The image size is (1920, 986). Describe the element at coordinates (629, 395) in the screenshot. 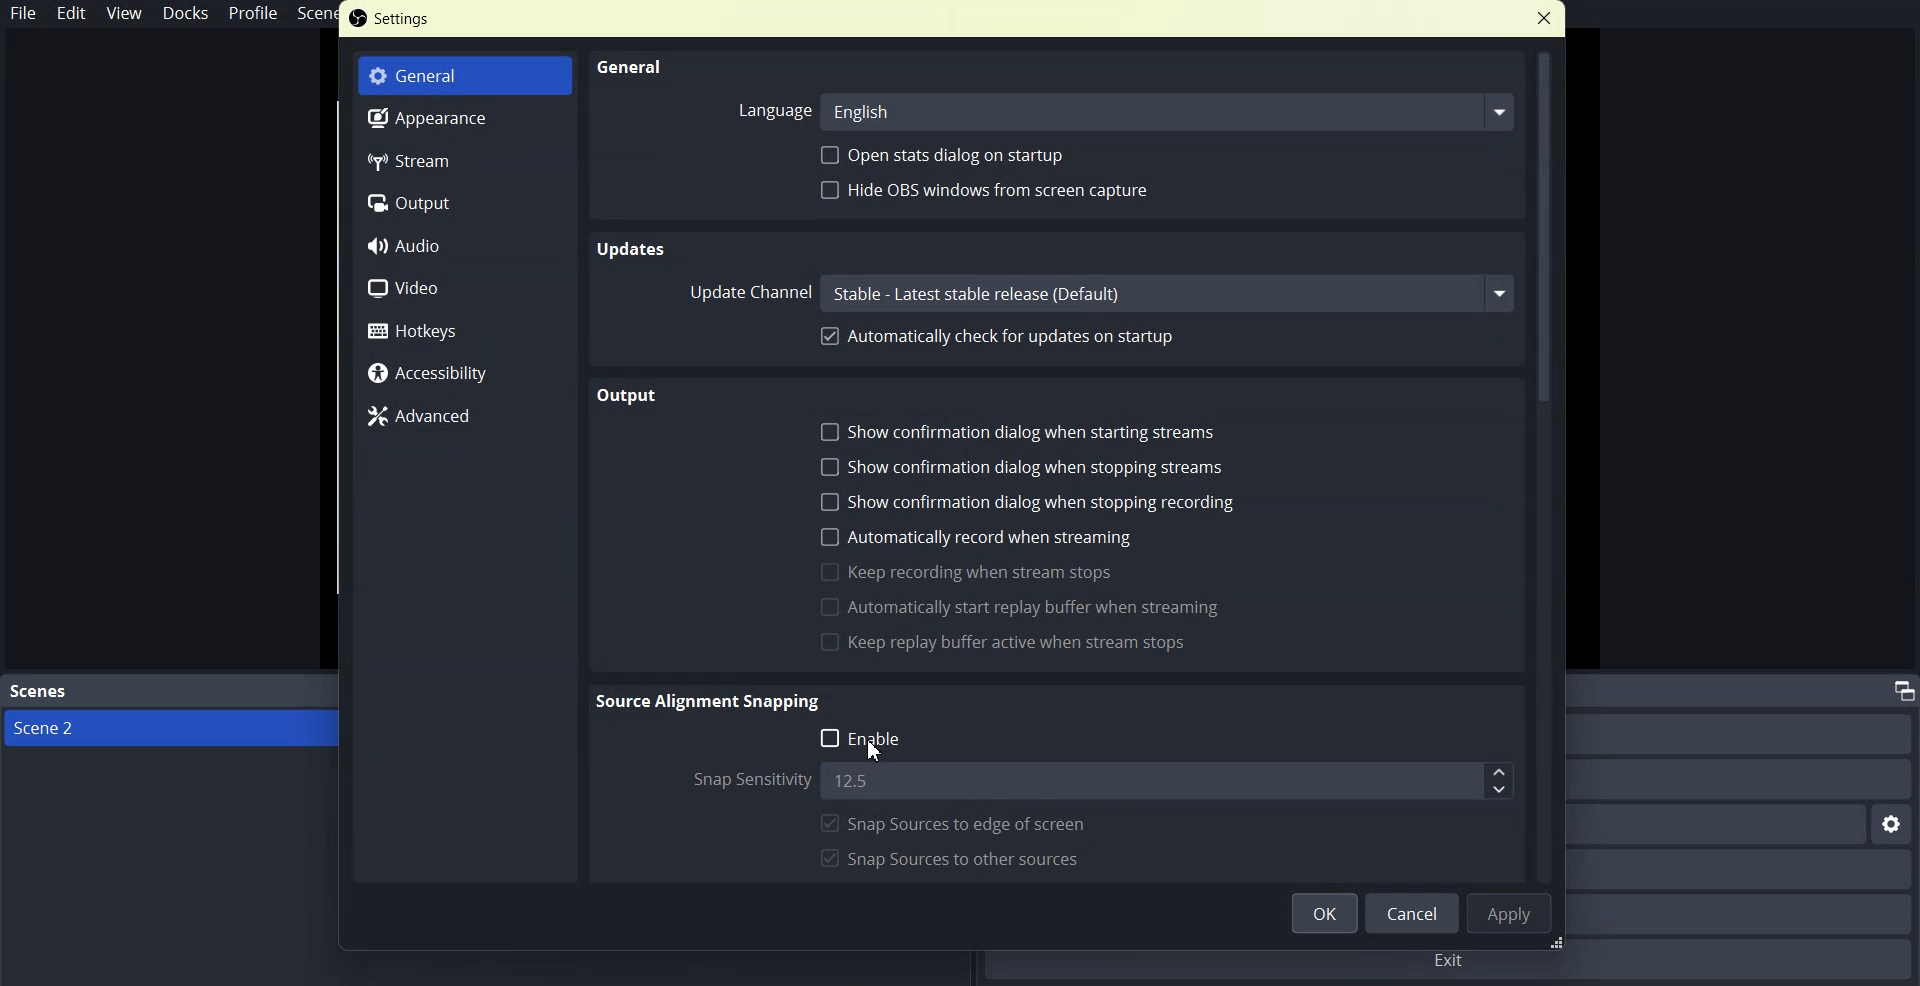

I see `Output` at that location.